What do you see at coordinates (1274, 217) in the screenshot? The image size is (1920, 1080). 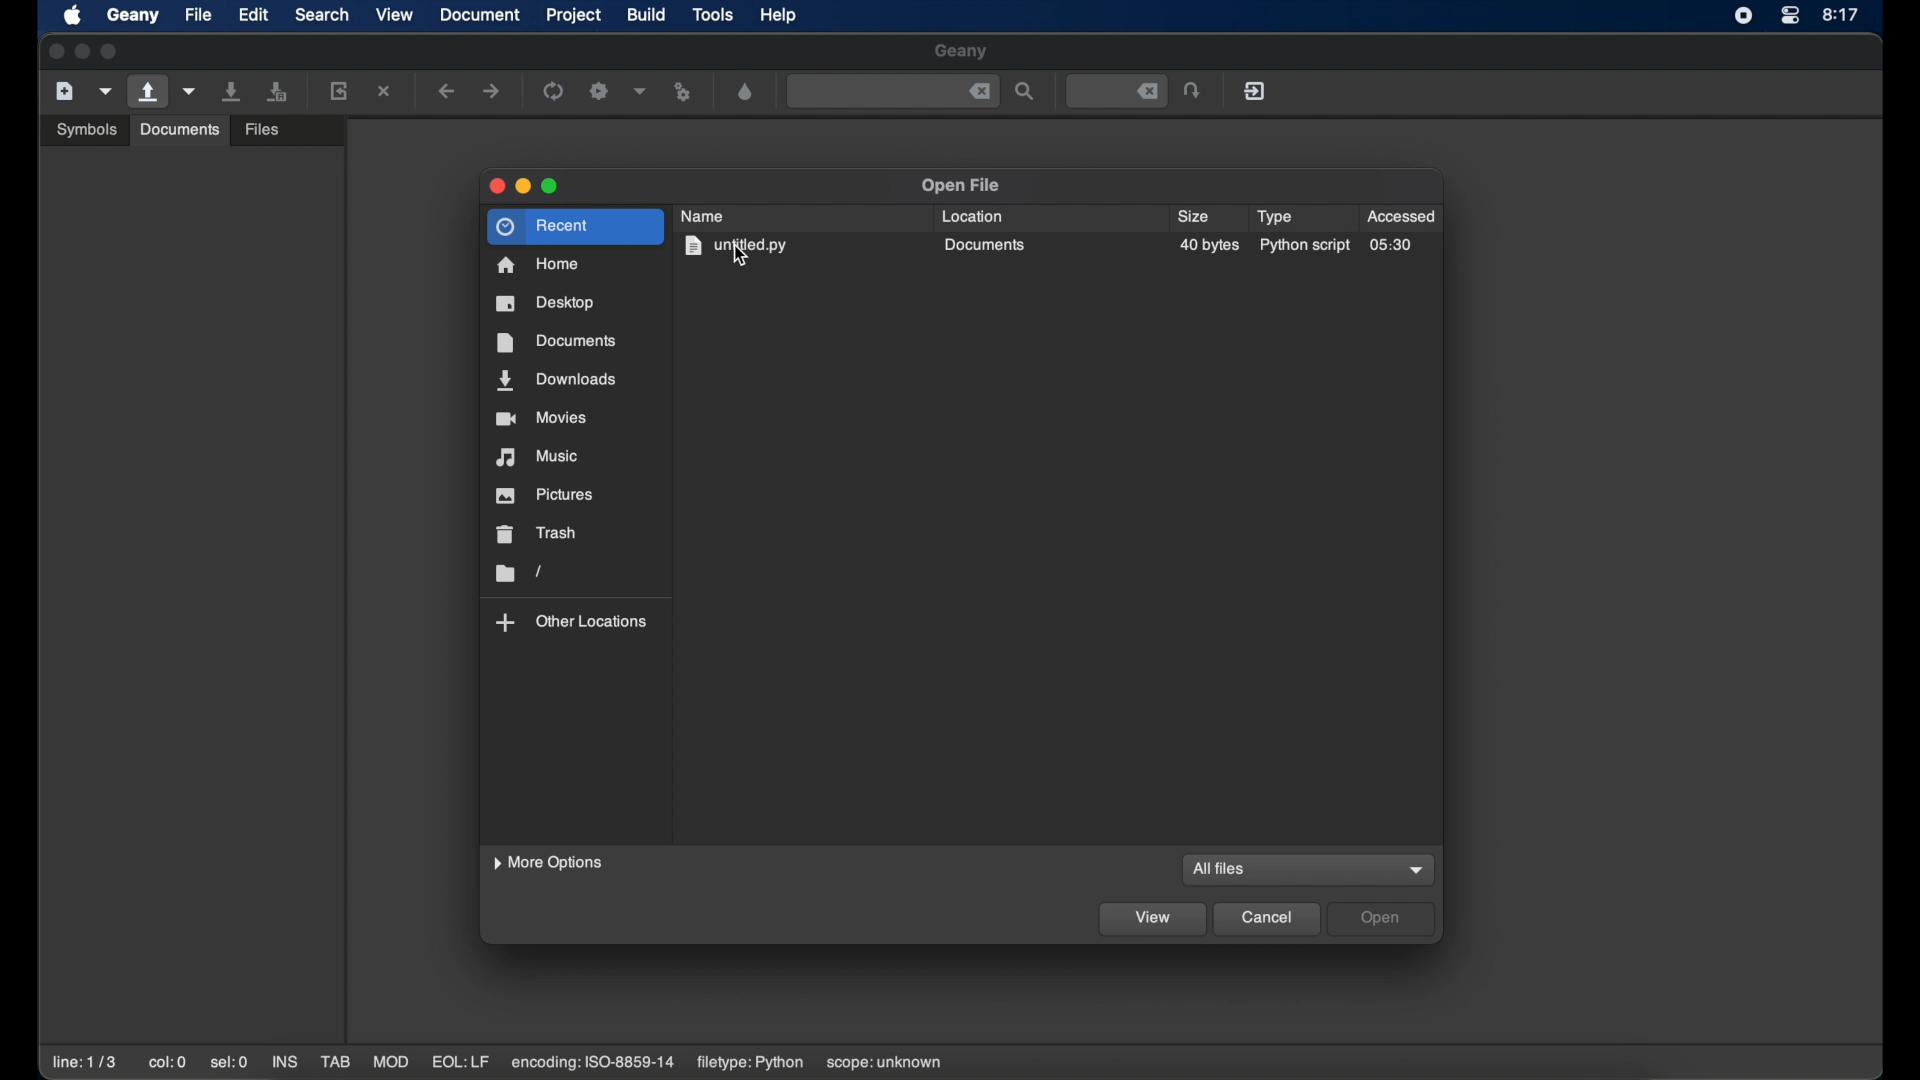 I see `type` at bounding box center [1274, 217].